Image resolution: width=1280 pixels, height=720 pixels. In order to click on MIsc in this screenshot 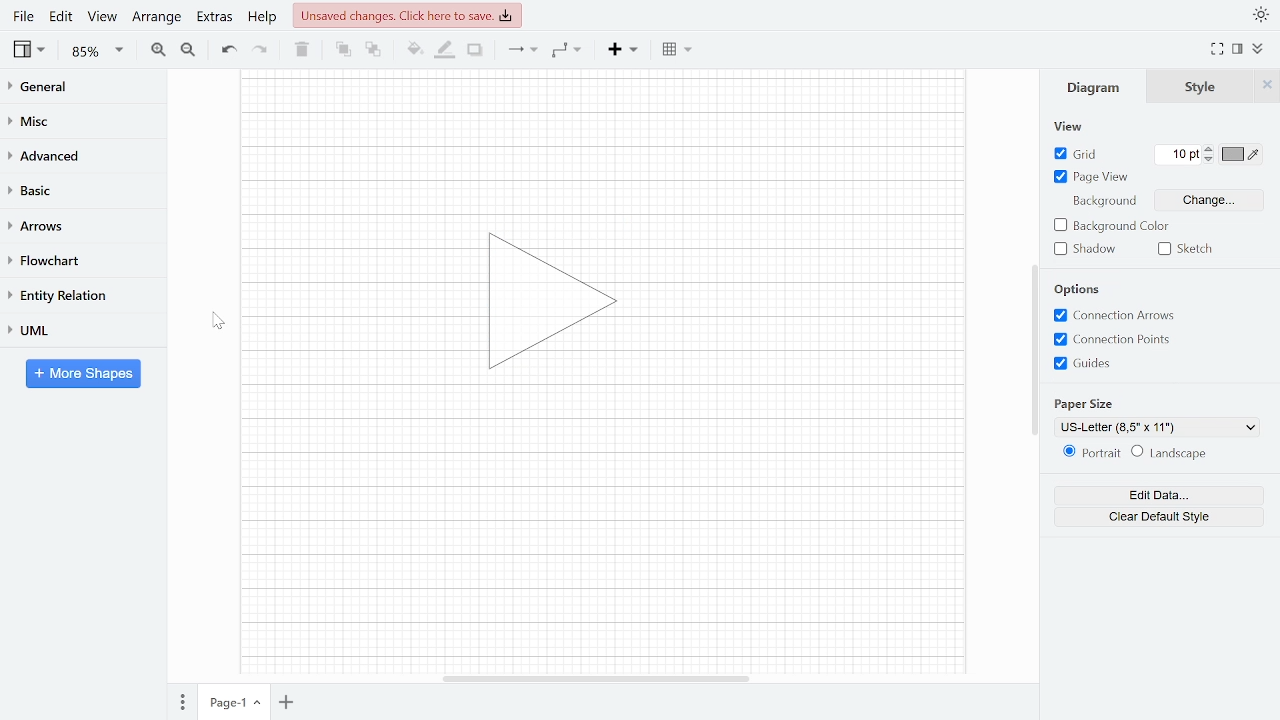, I will do `click(75, 120)`.